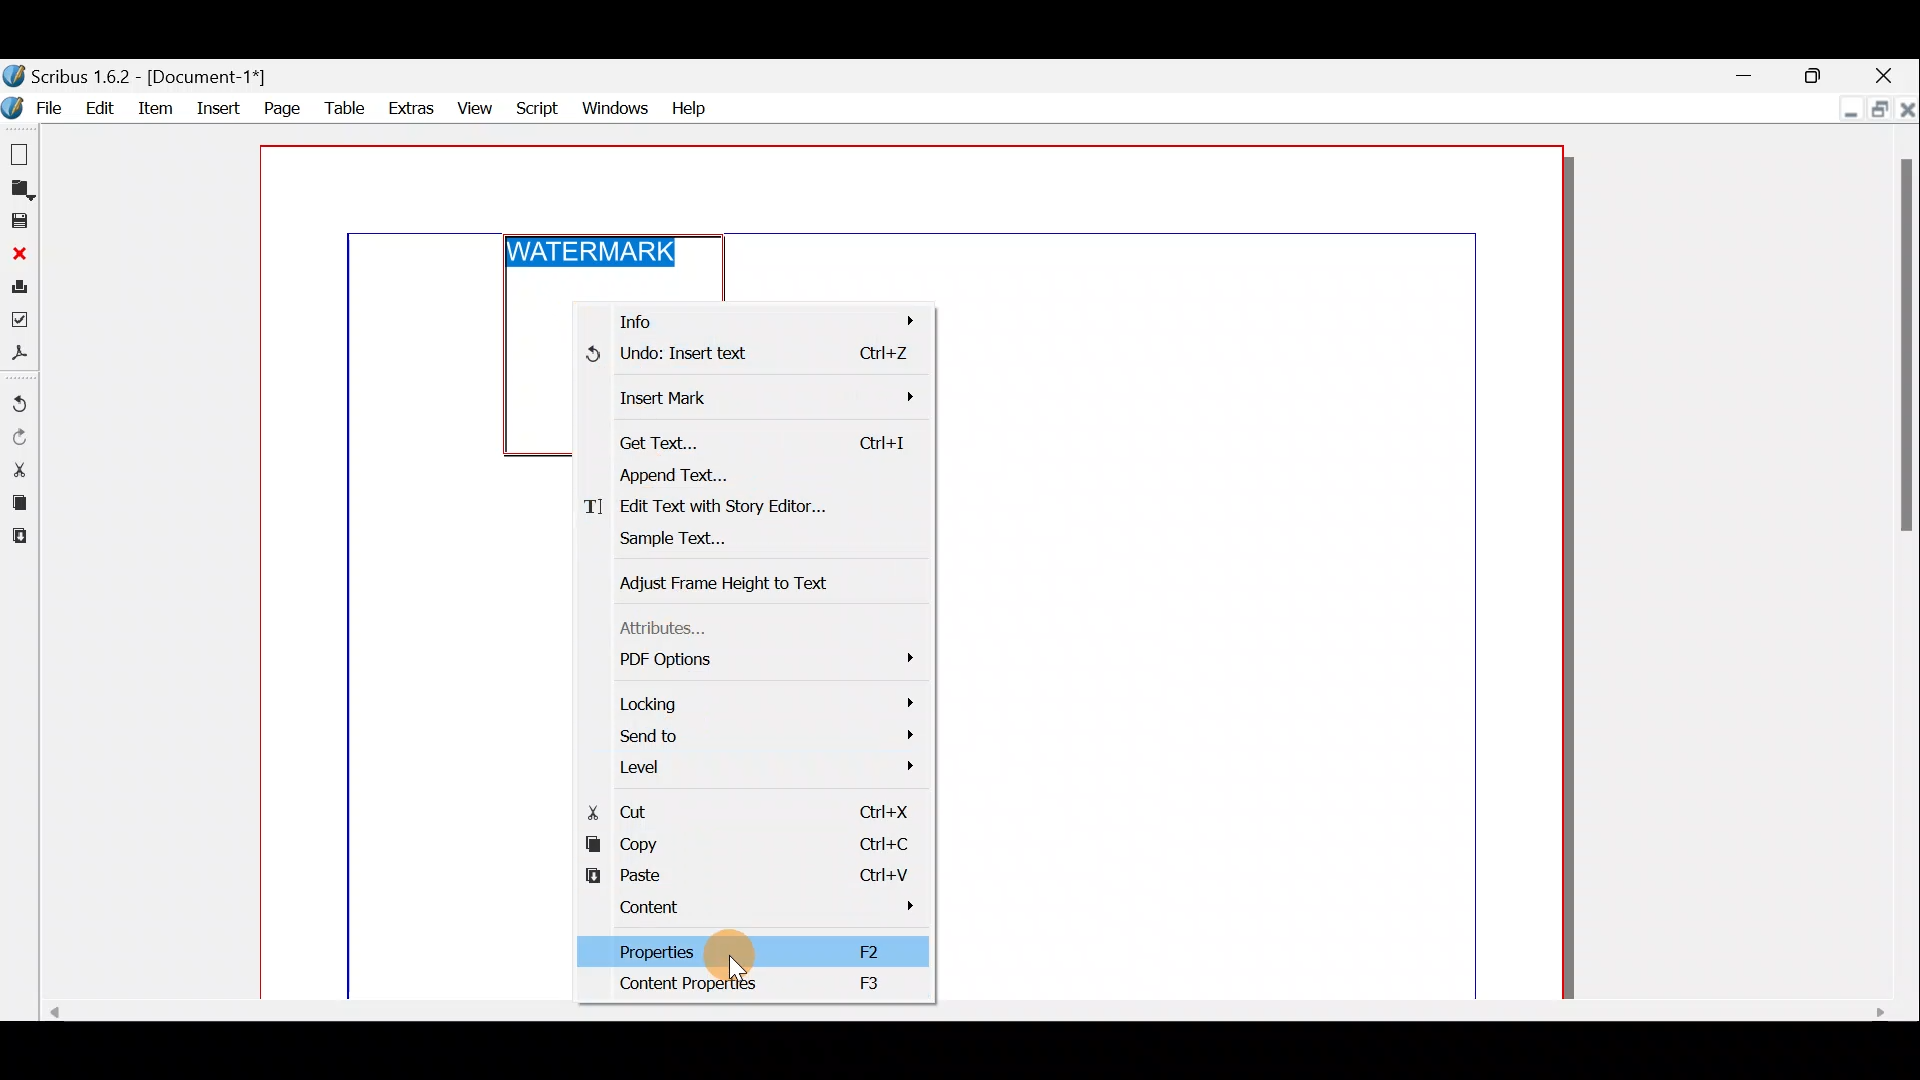  I want to click on Maximise, so click(1815, 73).